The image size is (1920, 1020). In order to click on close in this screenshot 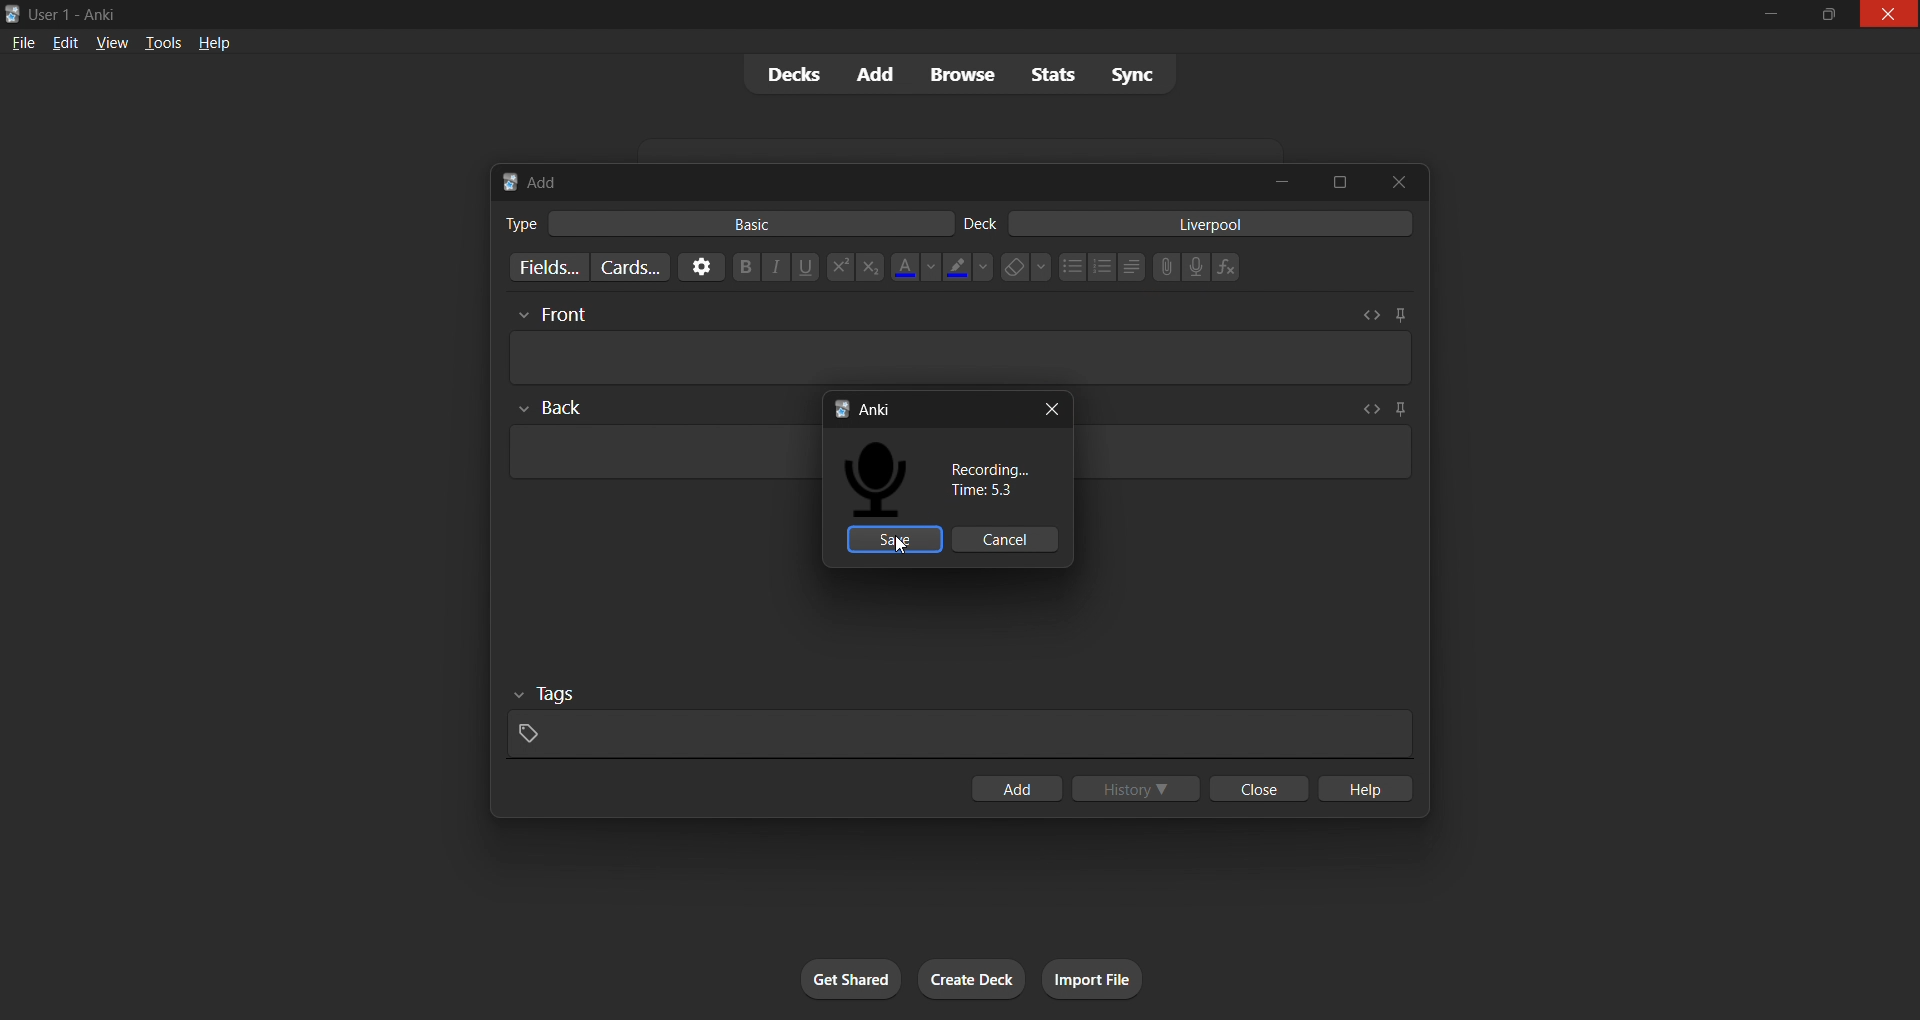, I will do `click(1260, 789)`.